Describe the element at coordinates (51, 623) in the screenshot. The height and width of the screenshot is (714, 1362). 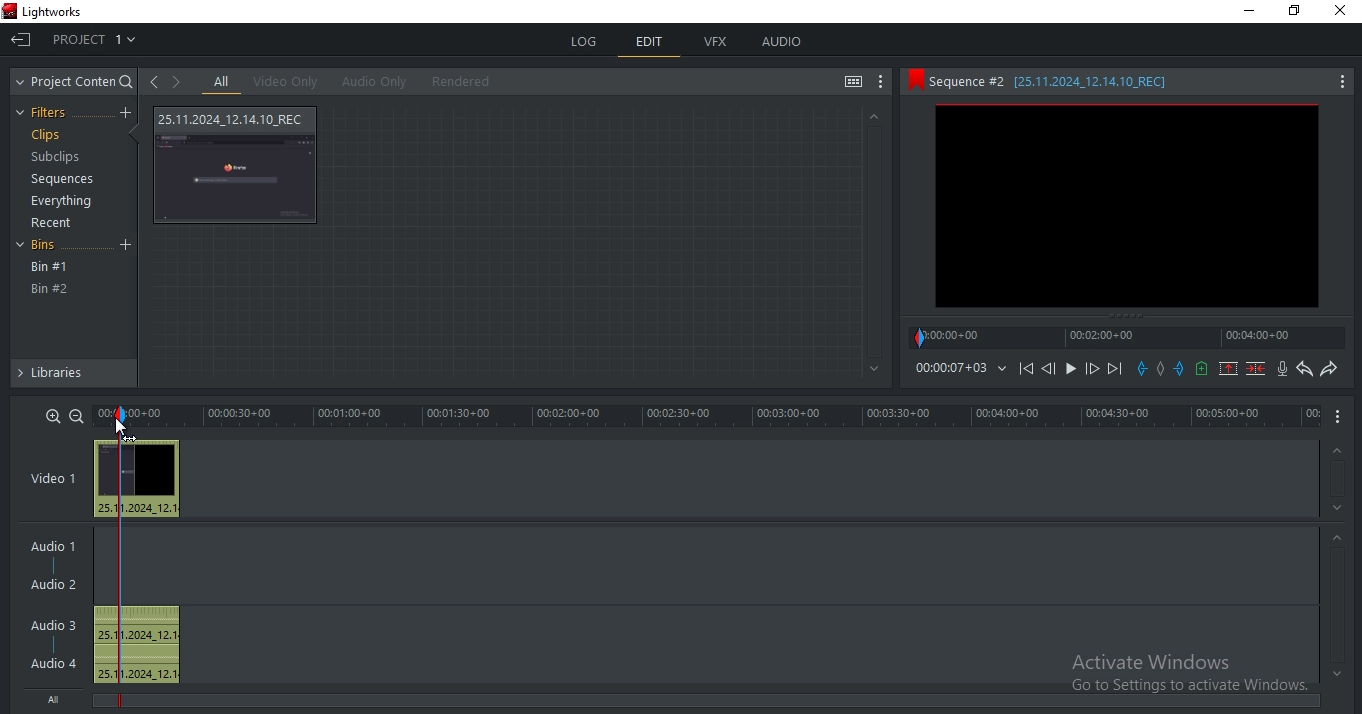
I see `Audio 3` at that location.